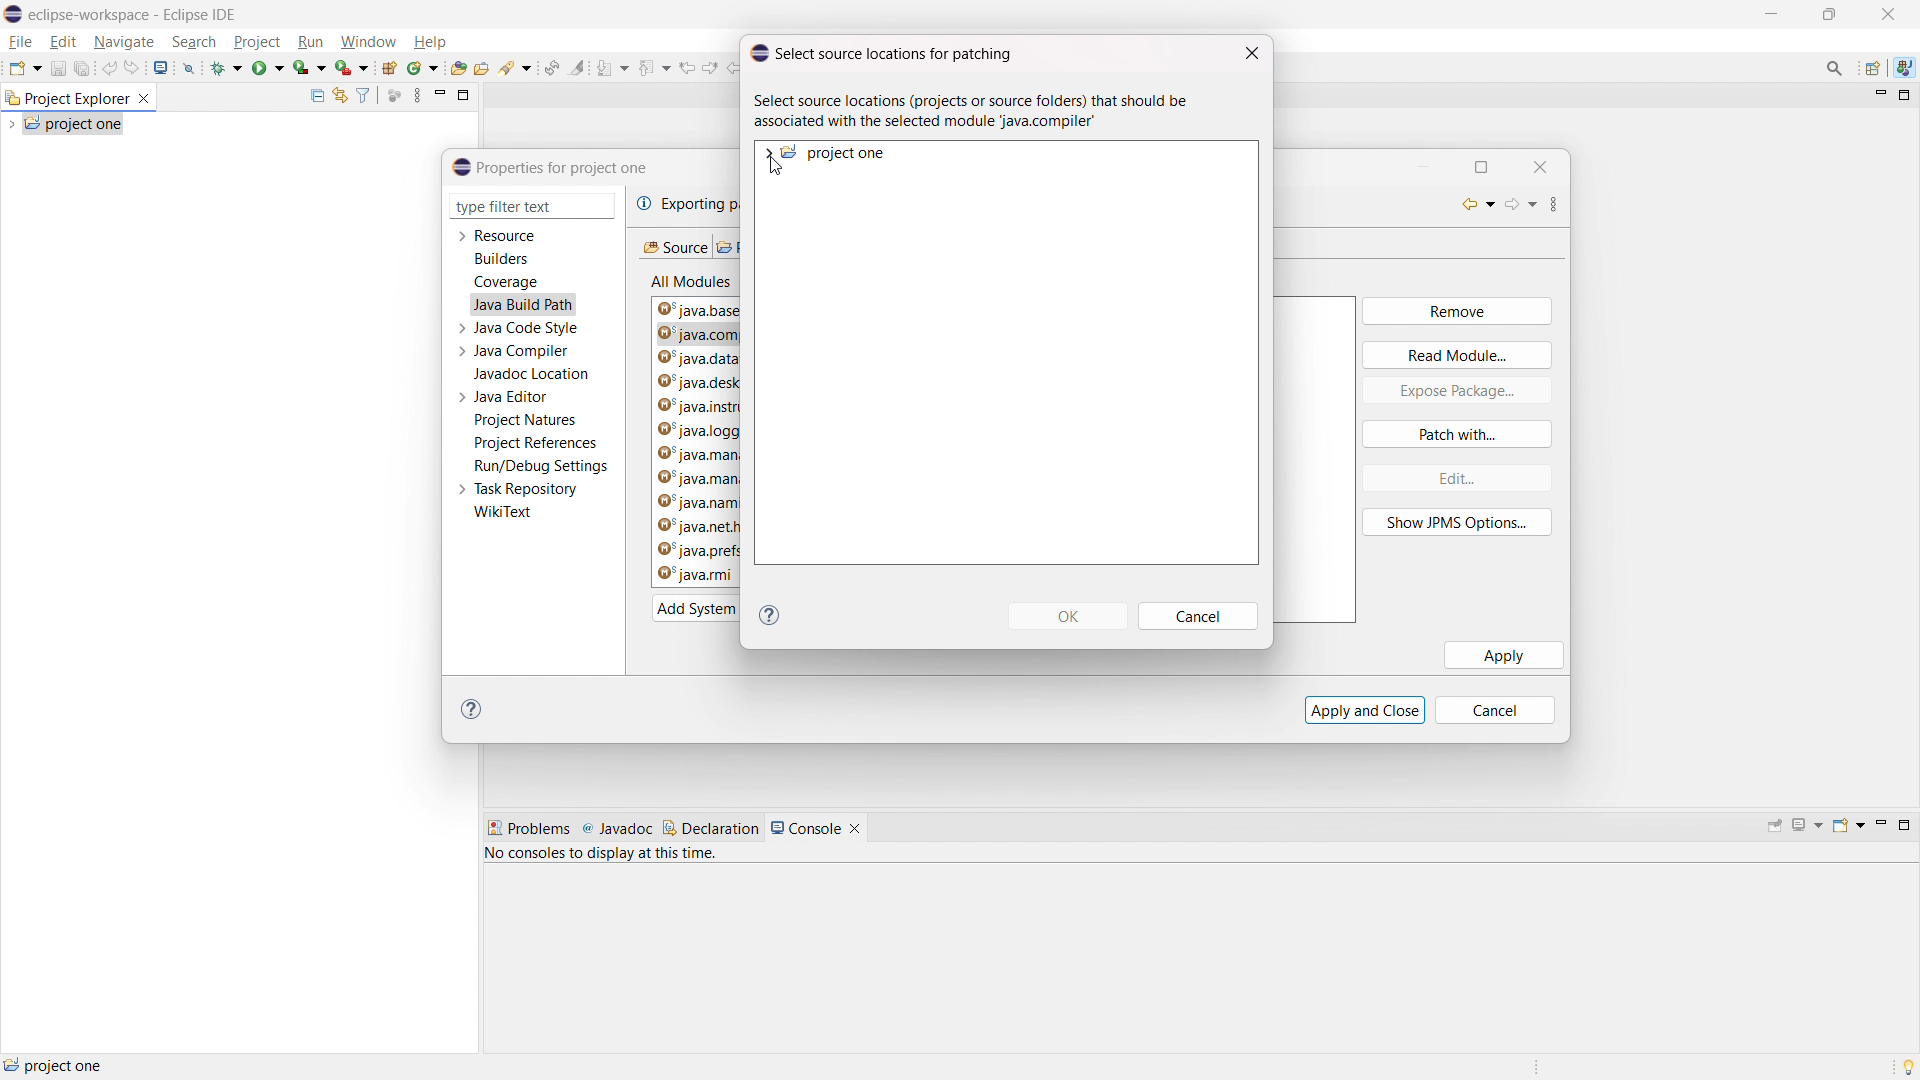 The image size is (1920, 1080). I want to click on select and deselect filters, so click(363, 96).